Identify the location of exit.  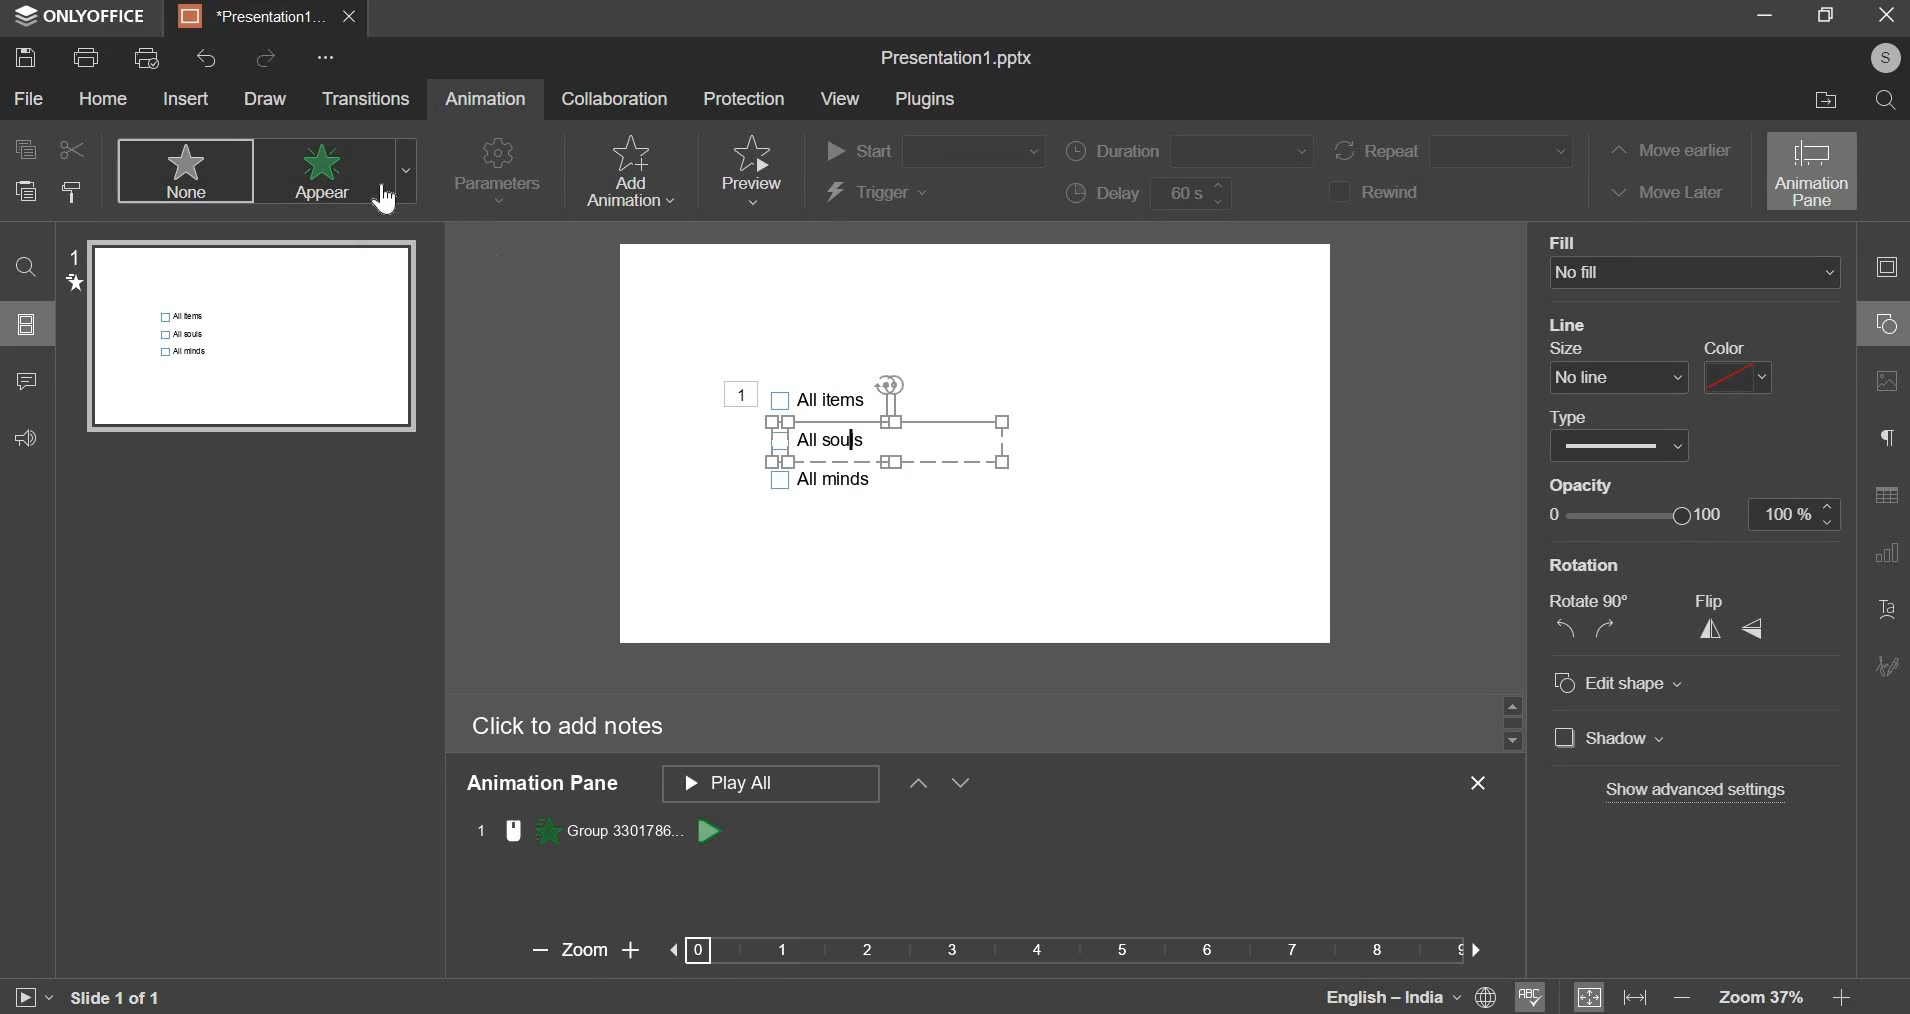
(1478, 782).